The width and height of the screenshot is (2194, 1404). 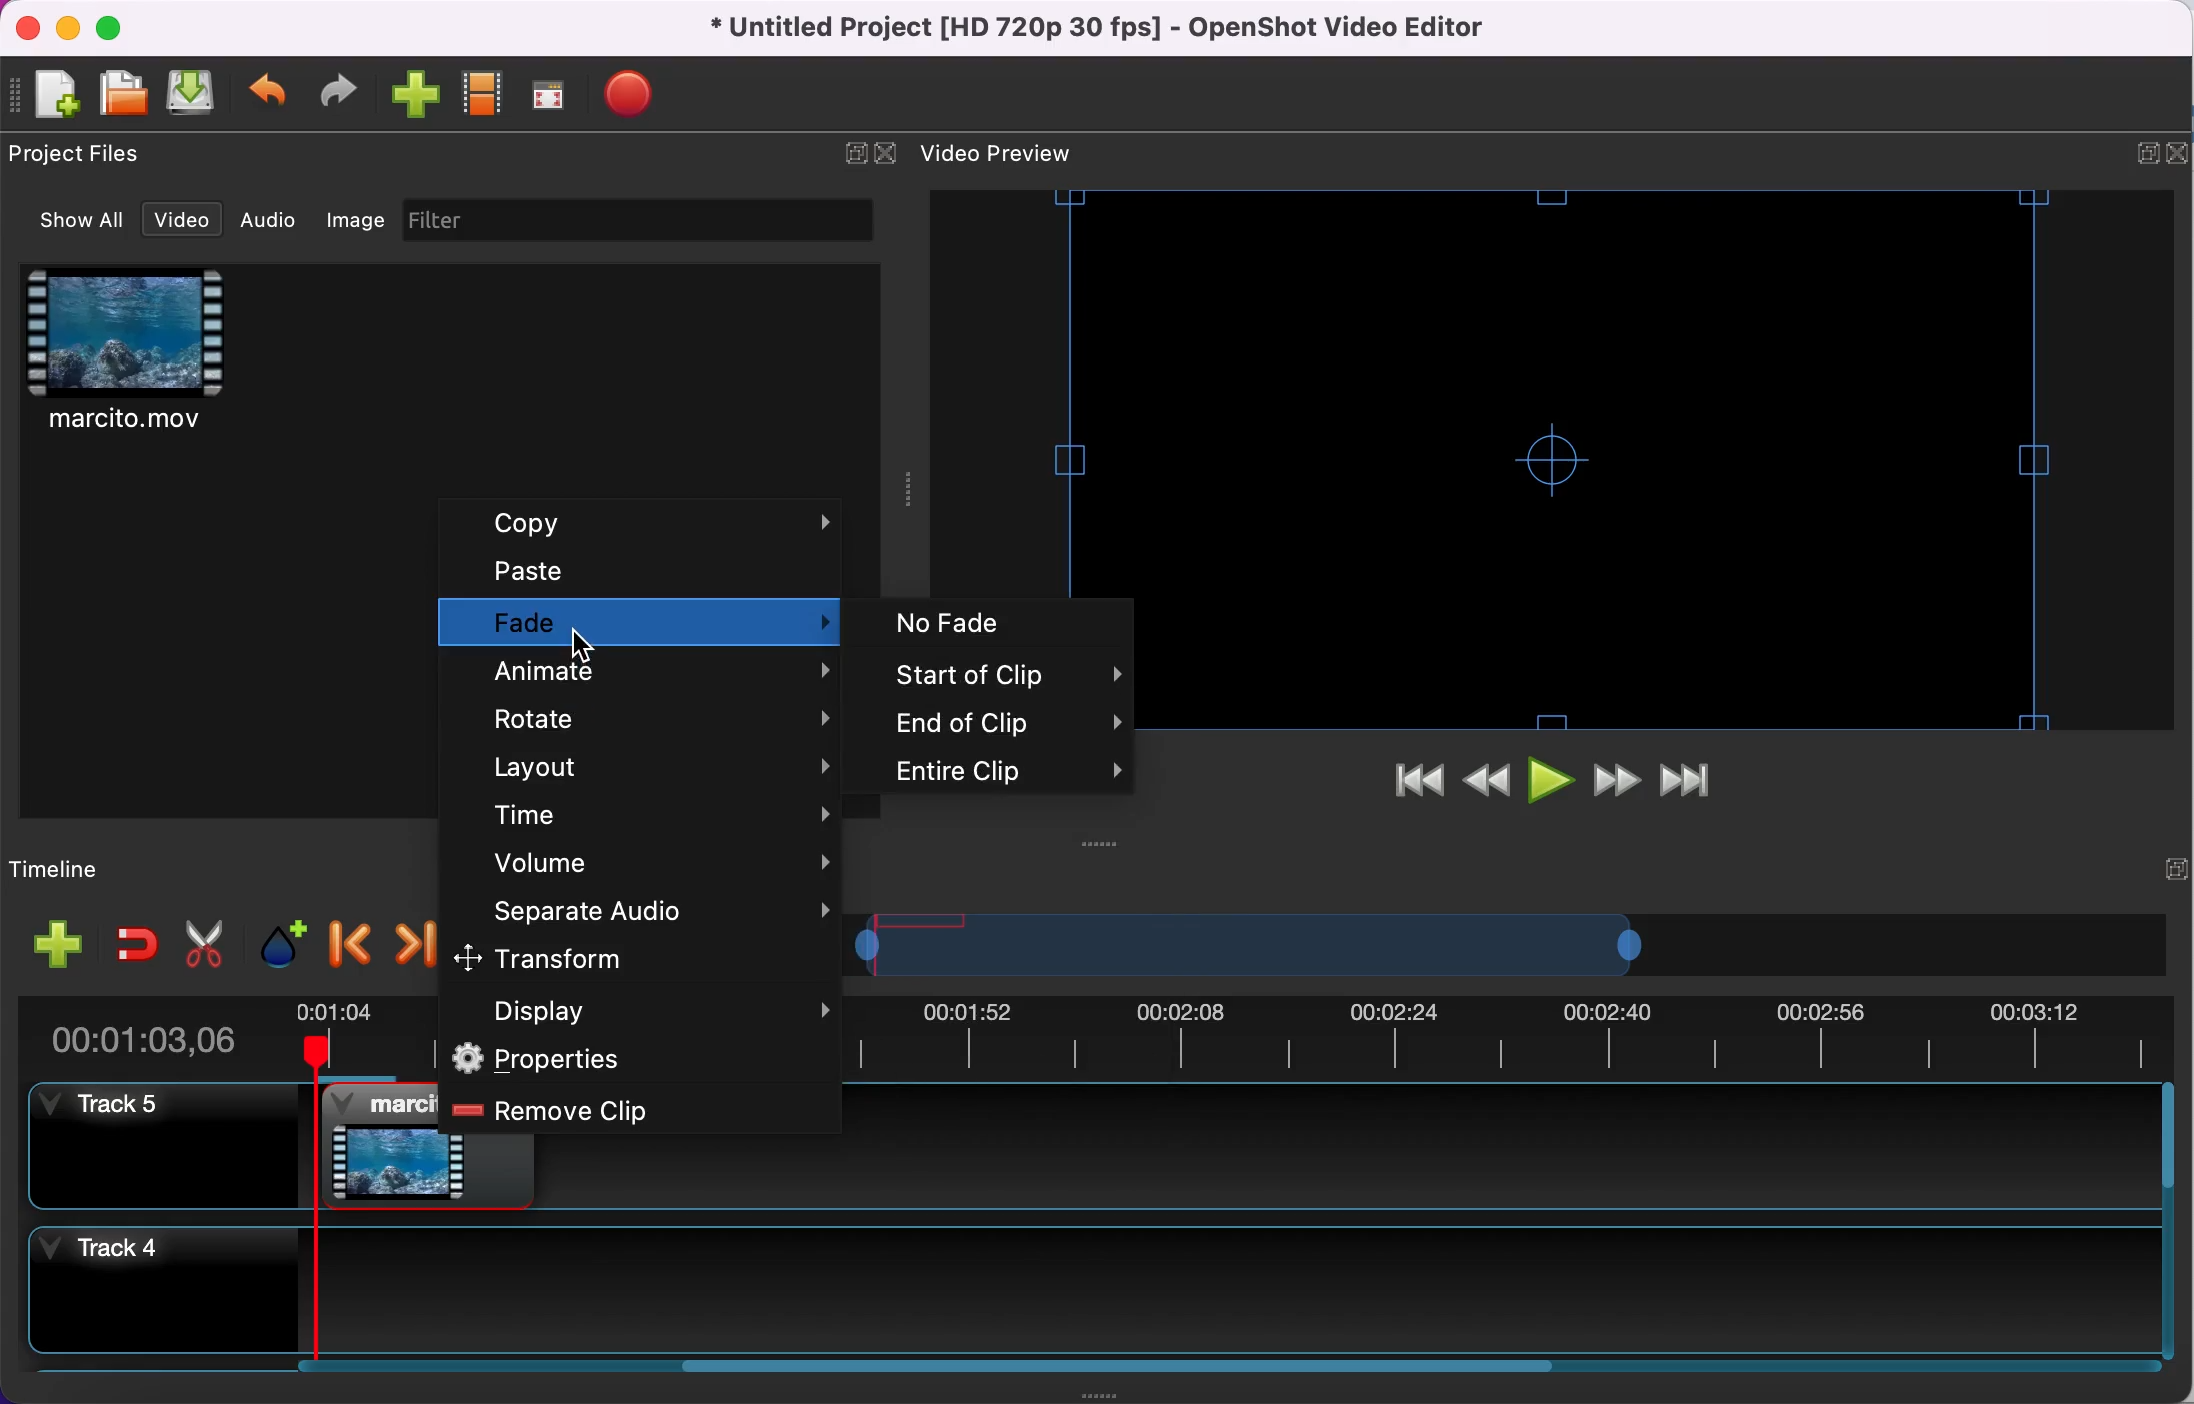 What do you see at coordinates (178, 219) in the screenshot?
I see `video` at bounding box center [178, 219].